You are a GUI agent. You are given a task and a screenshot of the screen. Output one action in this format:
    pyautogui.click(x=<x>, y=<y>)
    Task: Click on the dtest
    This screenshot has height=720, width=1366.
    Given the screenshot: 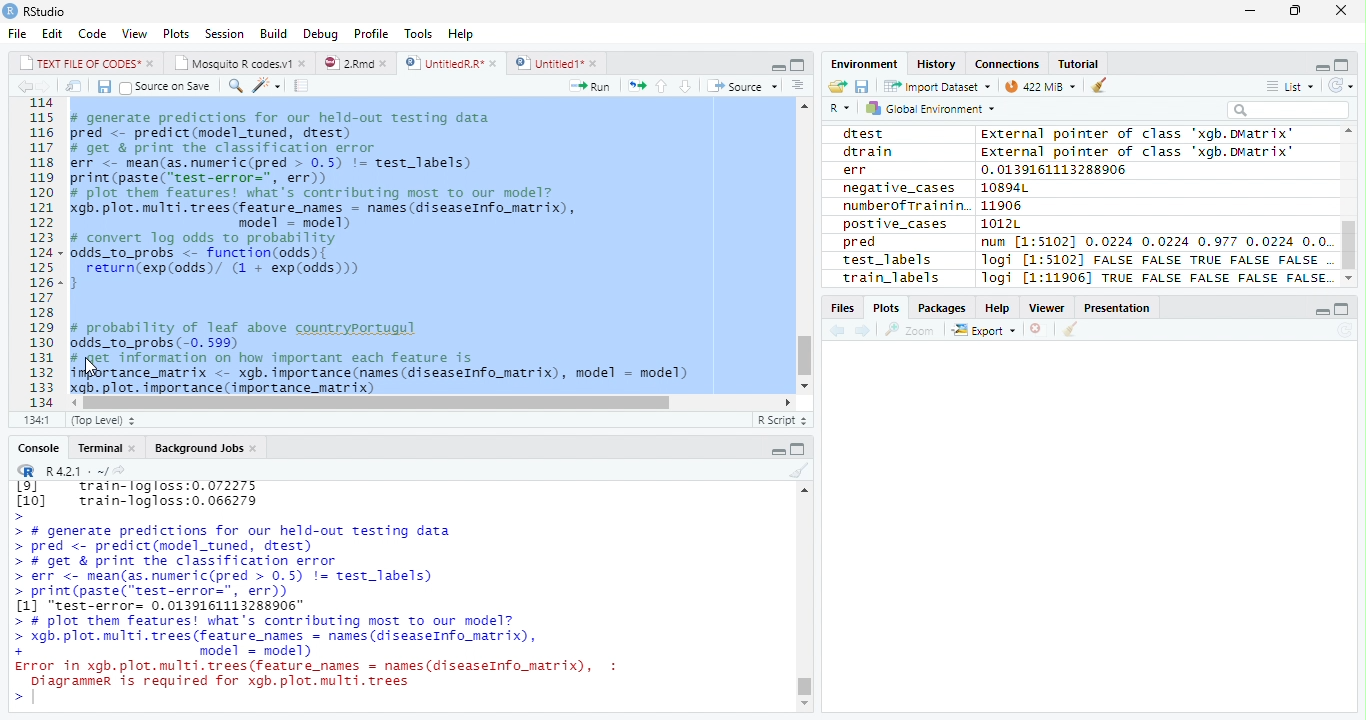 What is the action you would take?
    pyautogui.click(x=862, y=133)
    